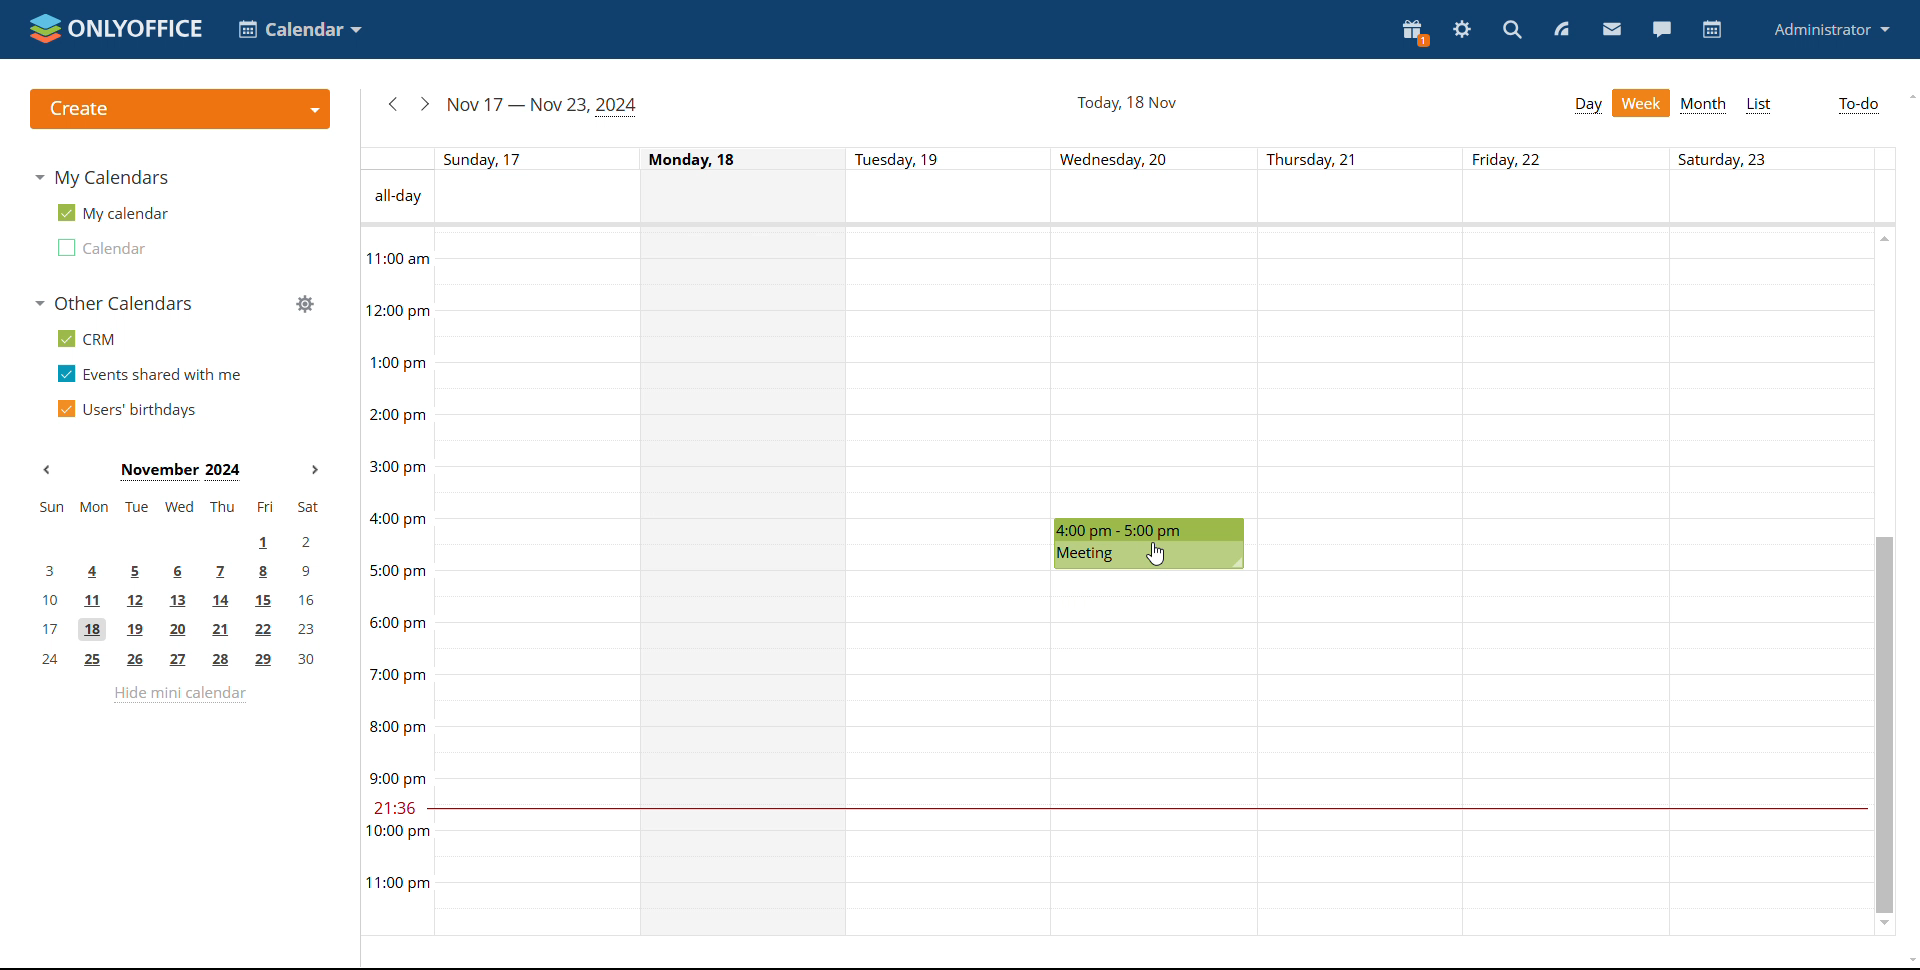 The width and height of the screenshot is (1920, 970). What do you see at coordinates (1886, 926) in the screenshot?
I see `scroll down` at bounding box center [1886, 926].